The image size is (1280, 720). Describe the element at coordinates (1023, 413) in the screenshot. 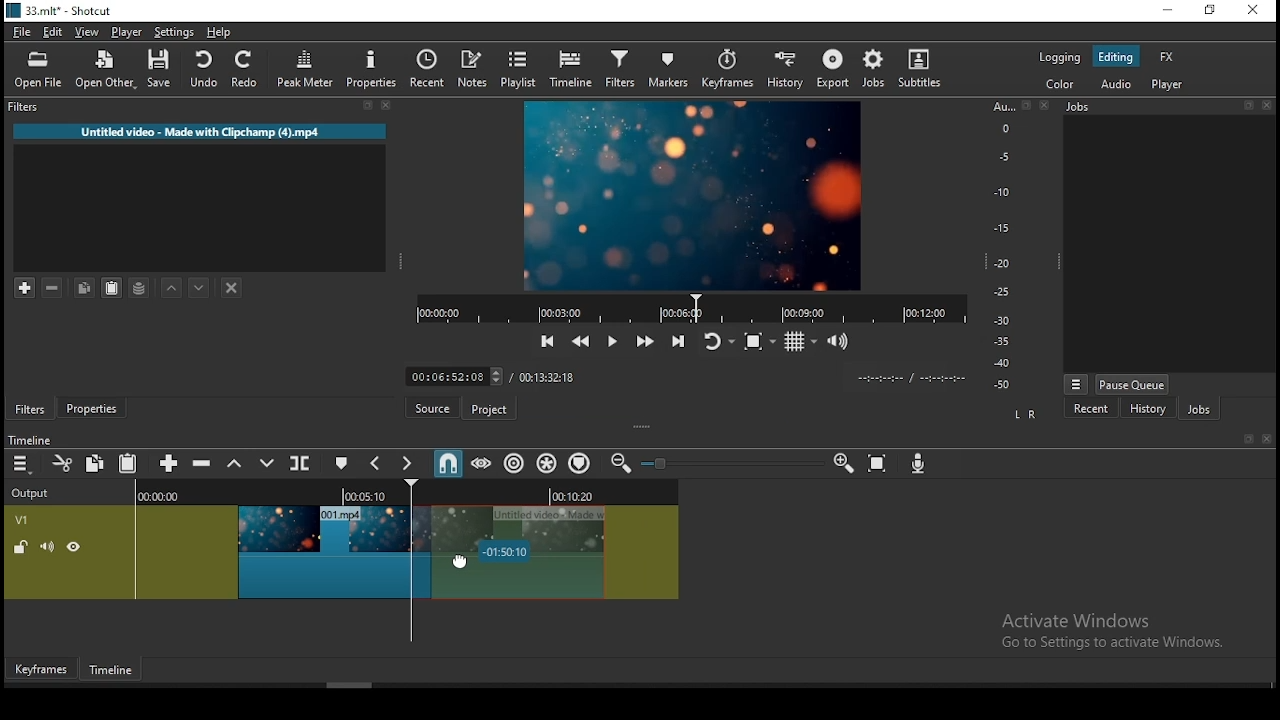

I see `L R` at that location.